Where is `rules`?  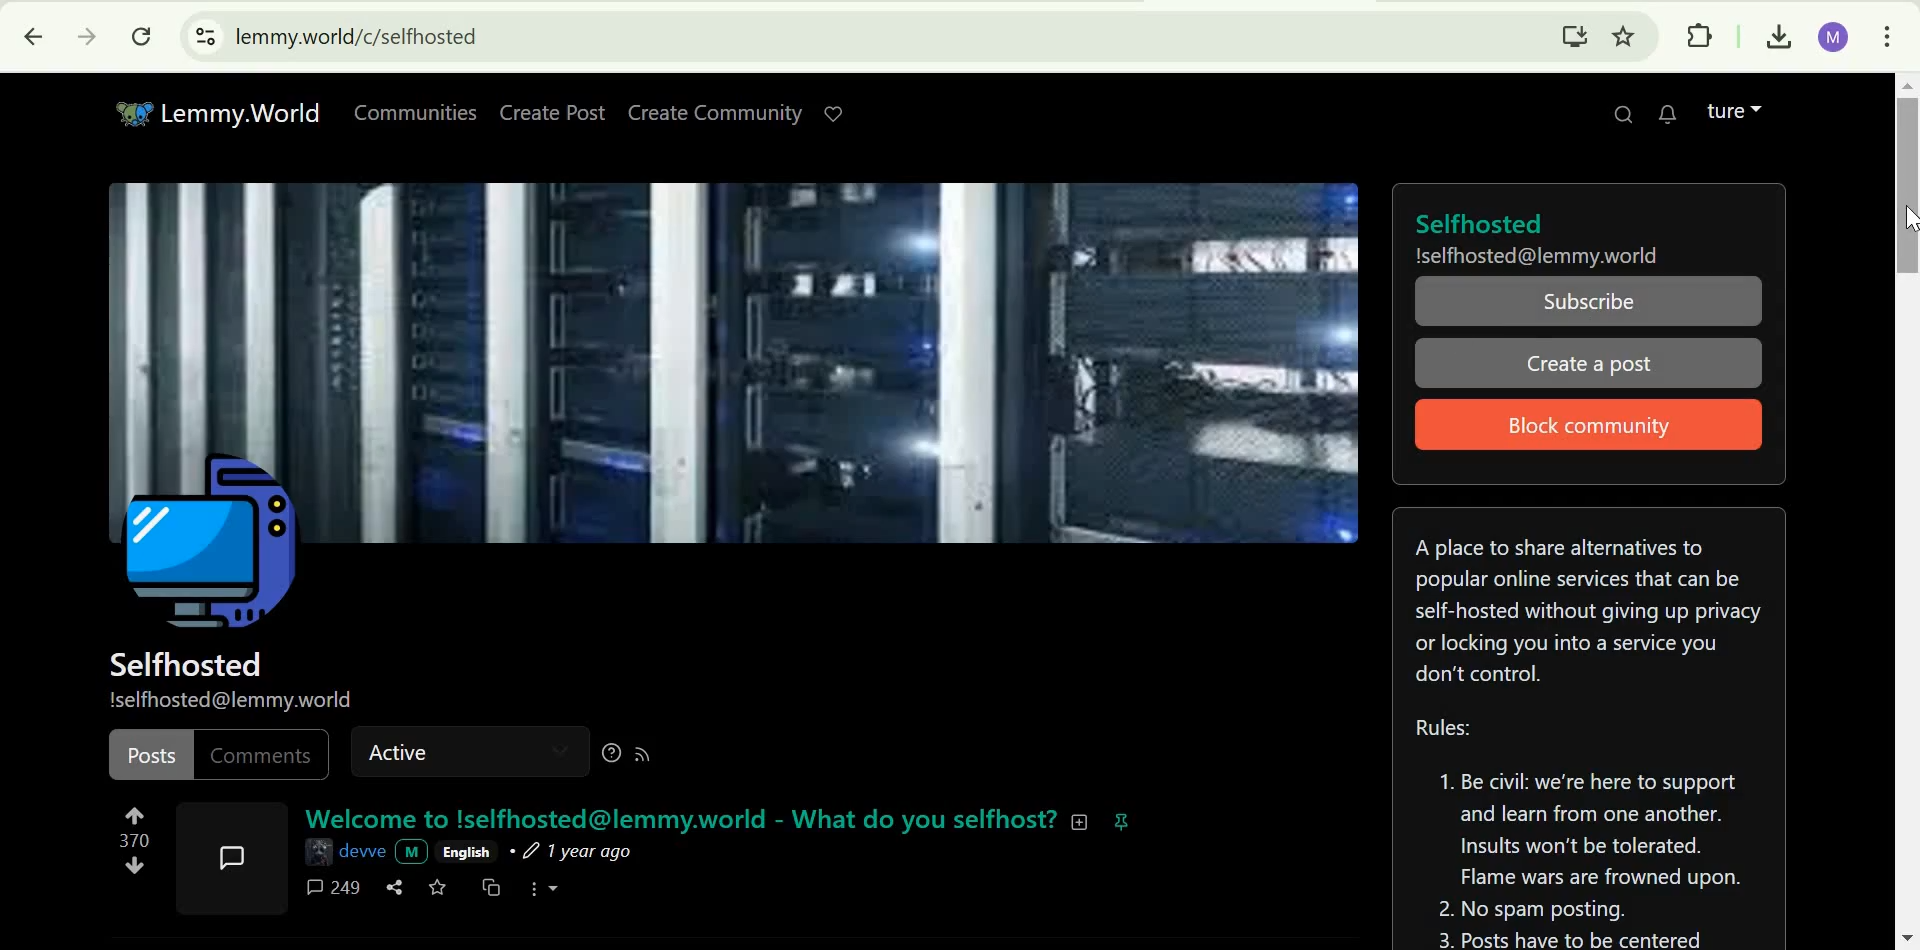 rules is located at coordinates (1581, 833).